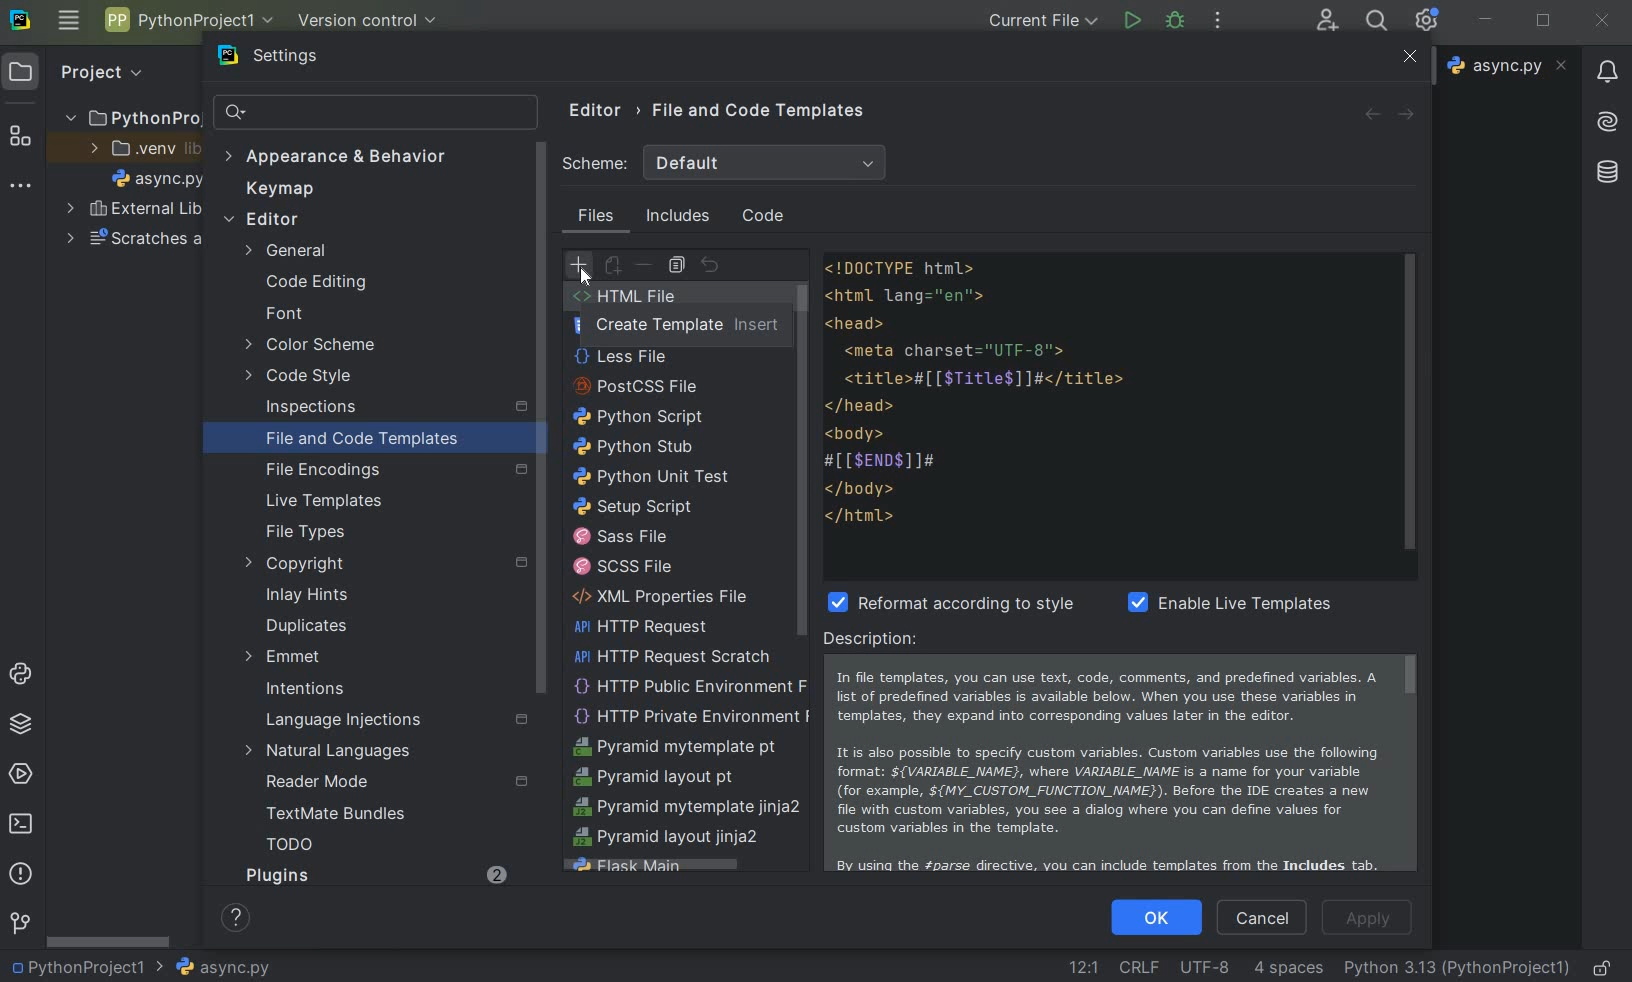 The width and height of the screenshot is (1632, 982). Describe the element at coordinates (293, 56) in the screenshot. I see `settings` at that location.